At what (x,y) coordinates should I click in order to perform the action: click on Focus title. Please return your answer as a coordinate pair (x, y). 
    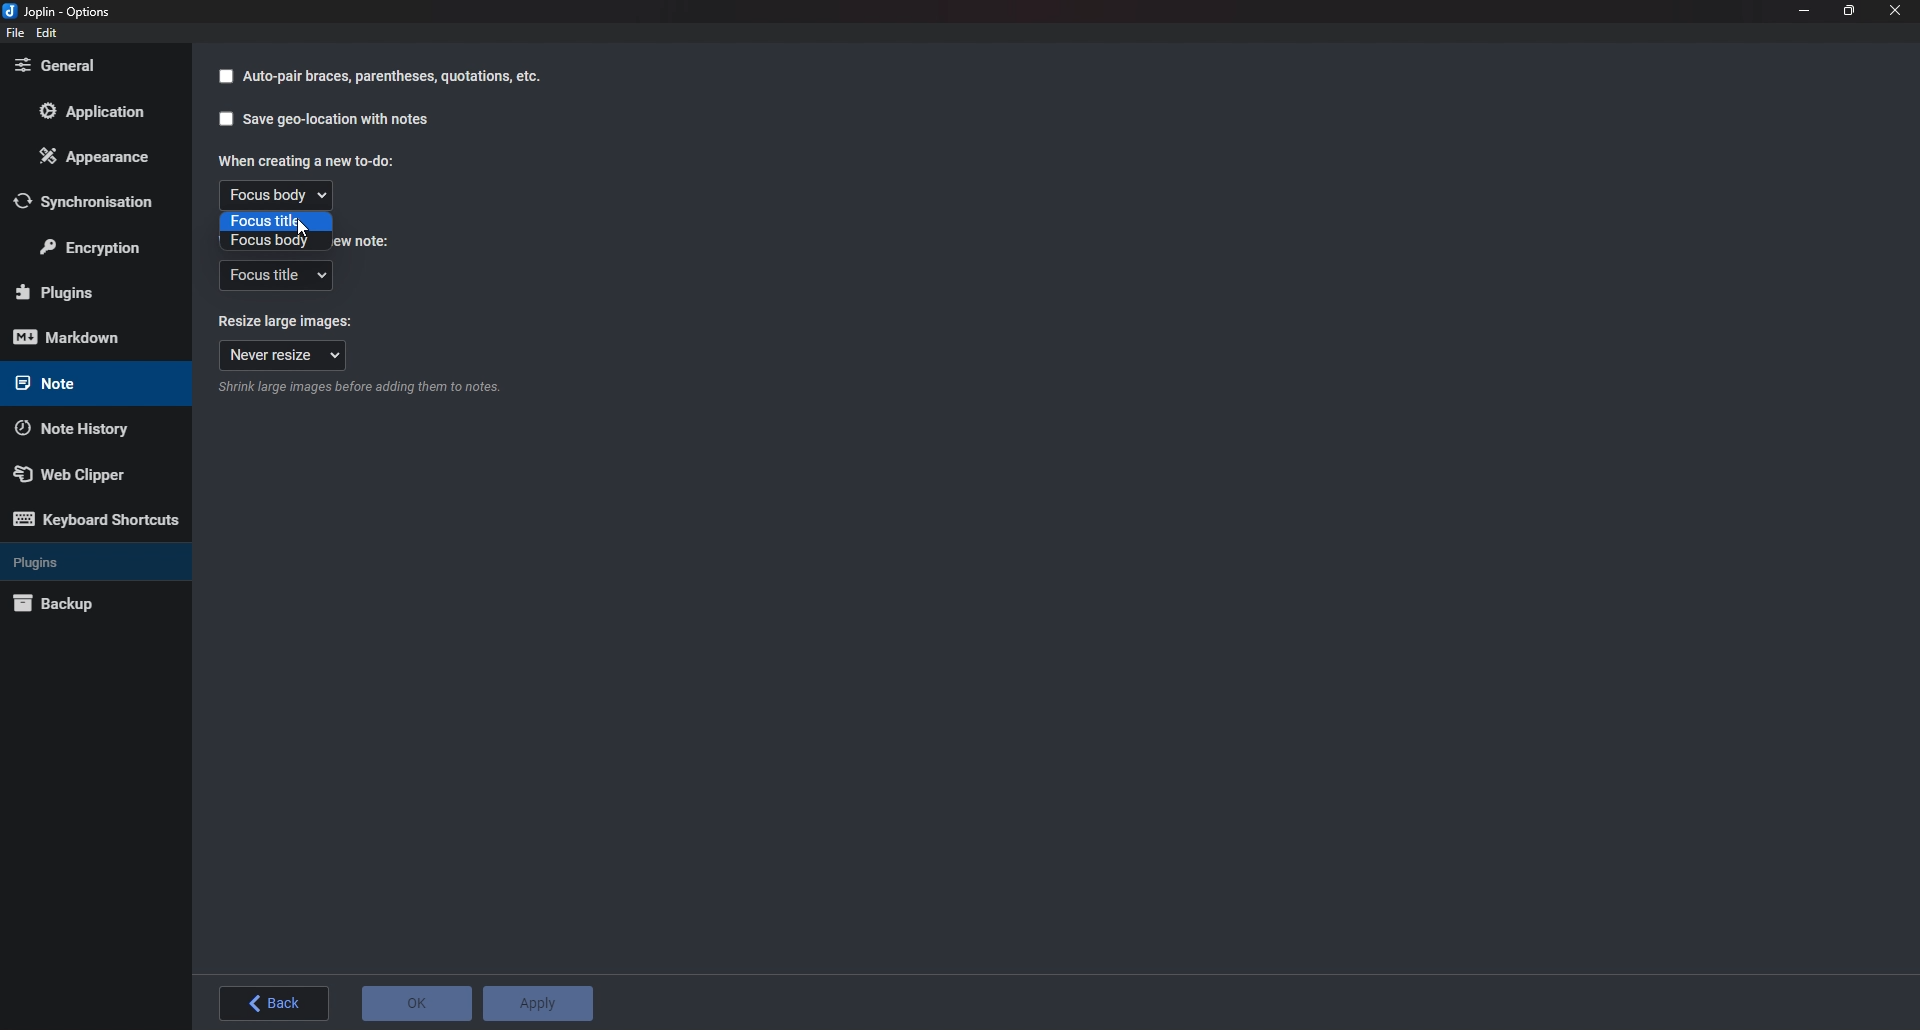
    Looking at the image, I should click on (274, 277).